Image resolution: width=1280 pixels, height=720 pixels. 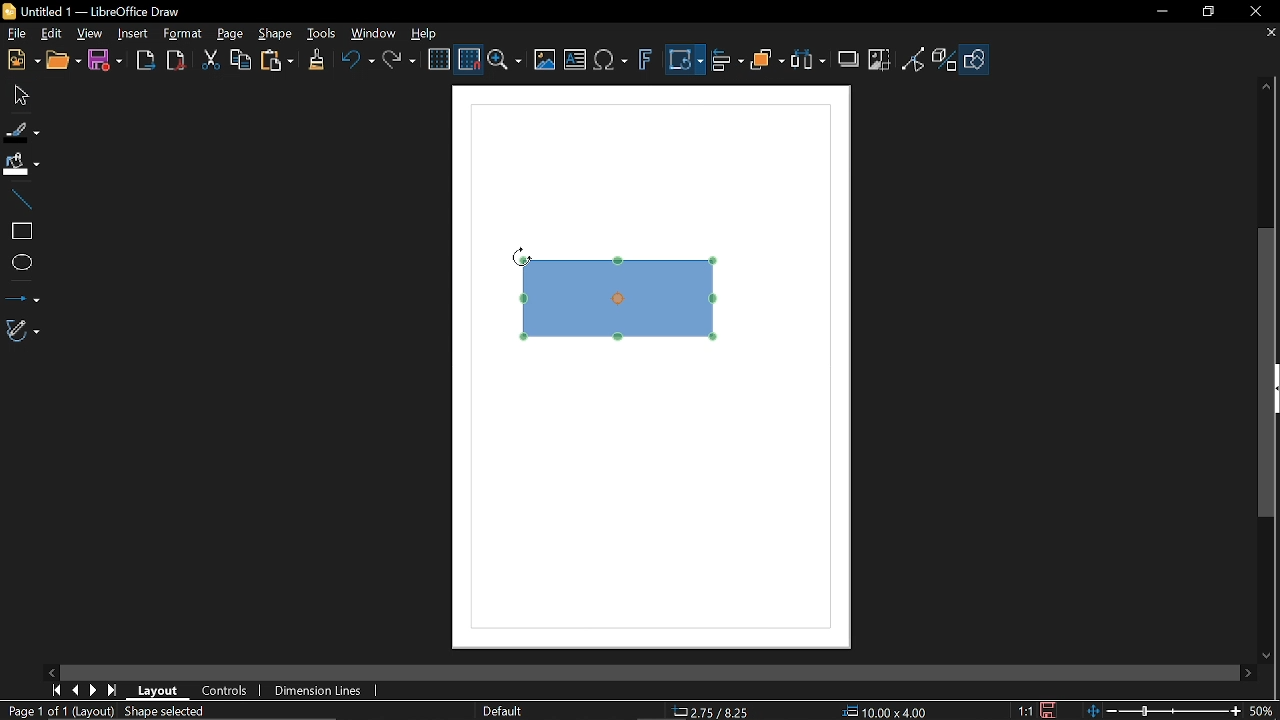 I want to click on New, so click(x=22, y=60).